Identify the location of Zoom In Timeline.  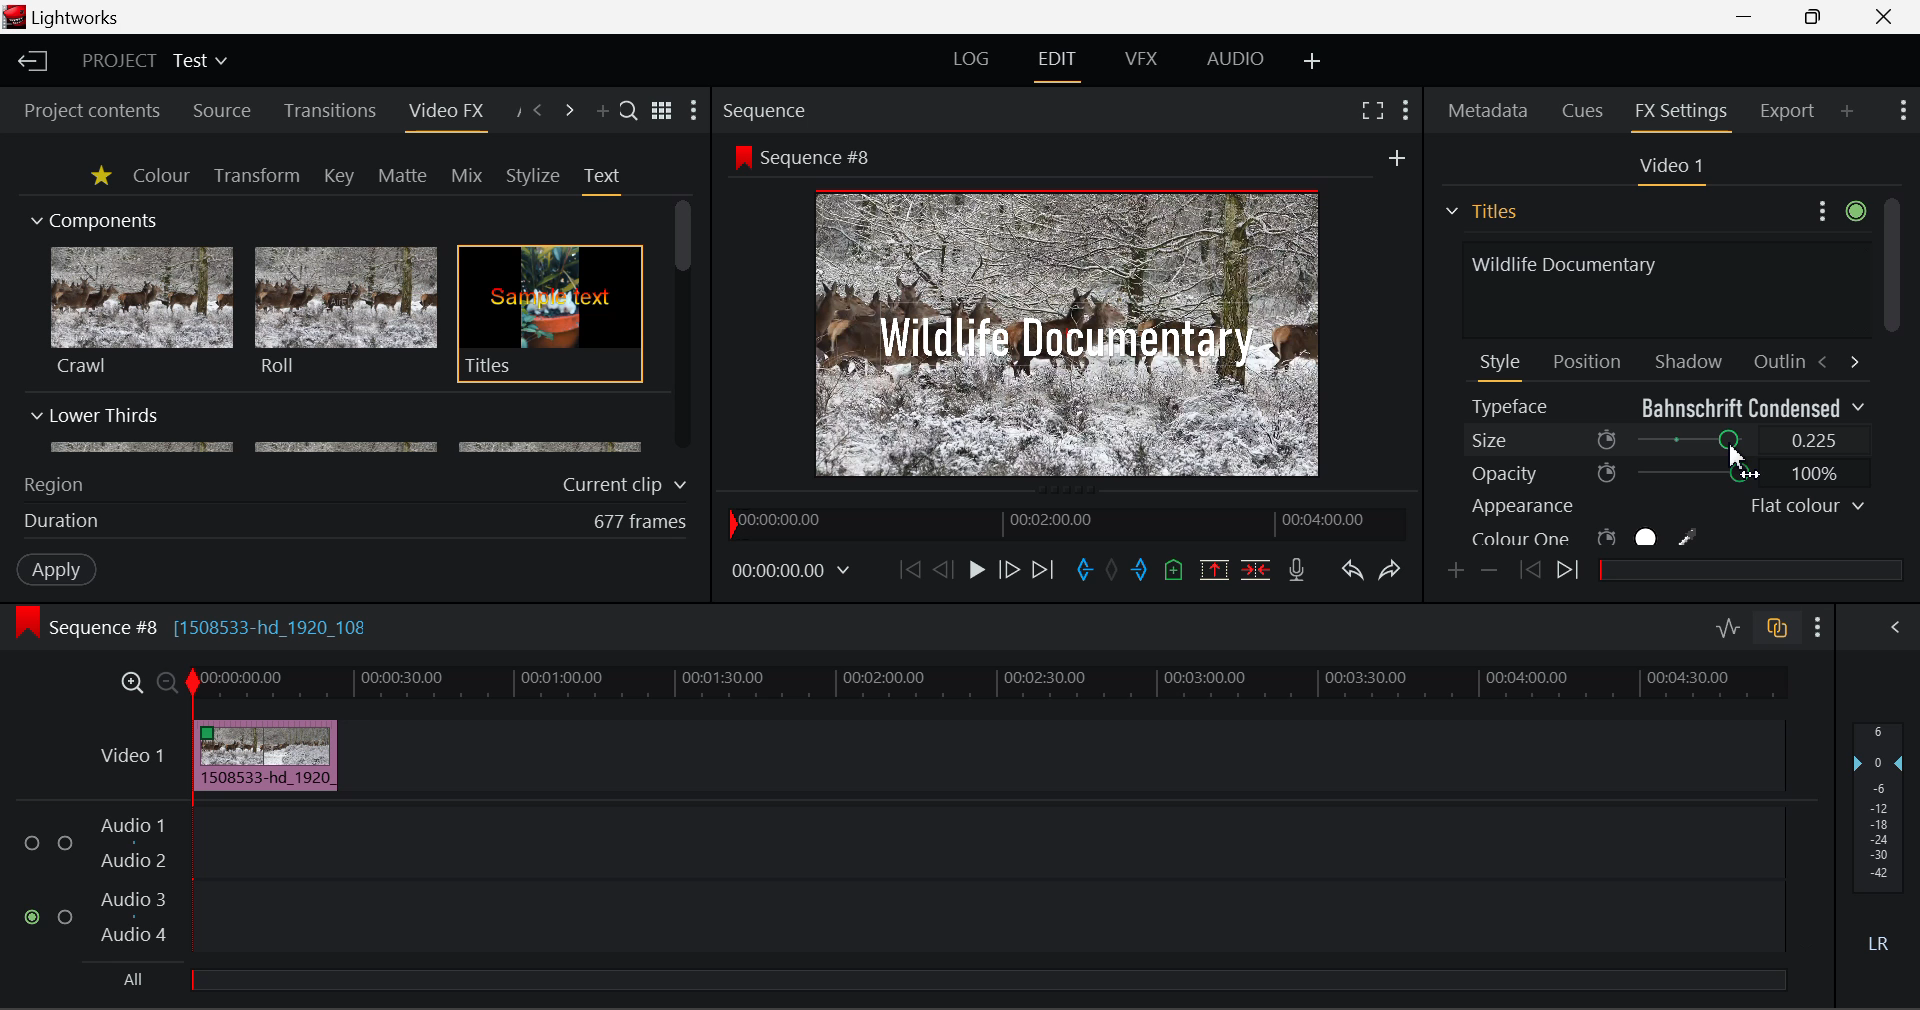
(132, 688).